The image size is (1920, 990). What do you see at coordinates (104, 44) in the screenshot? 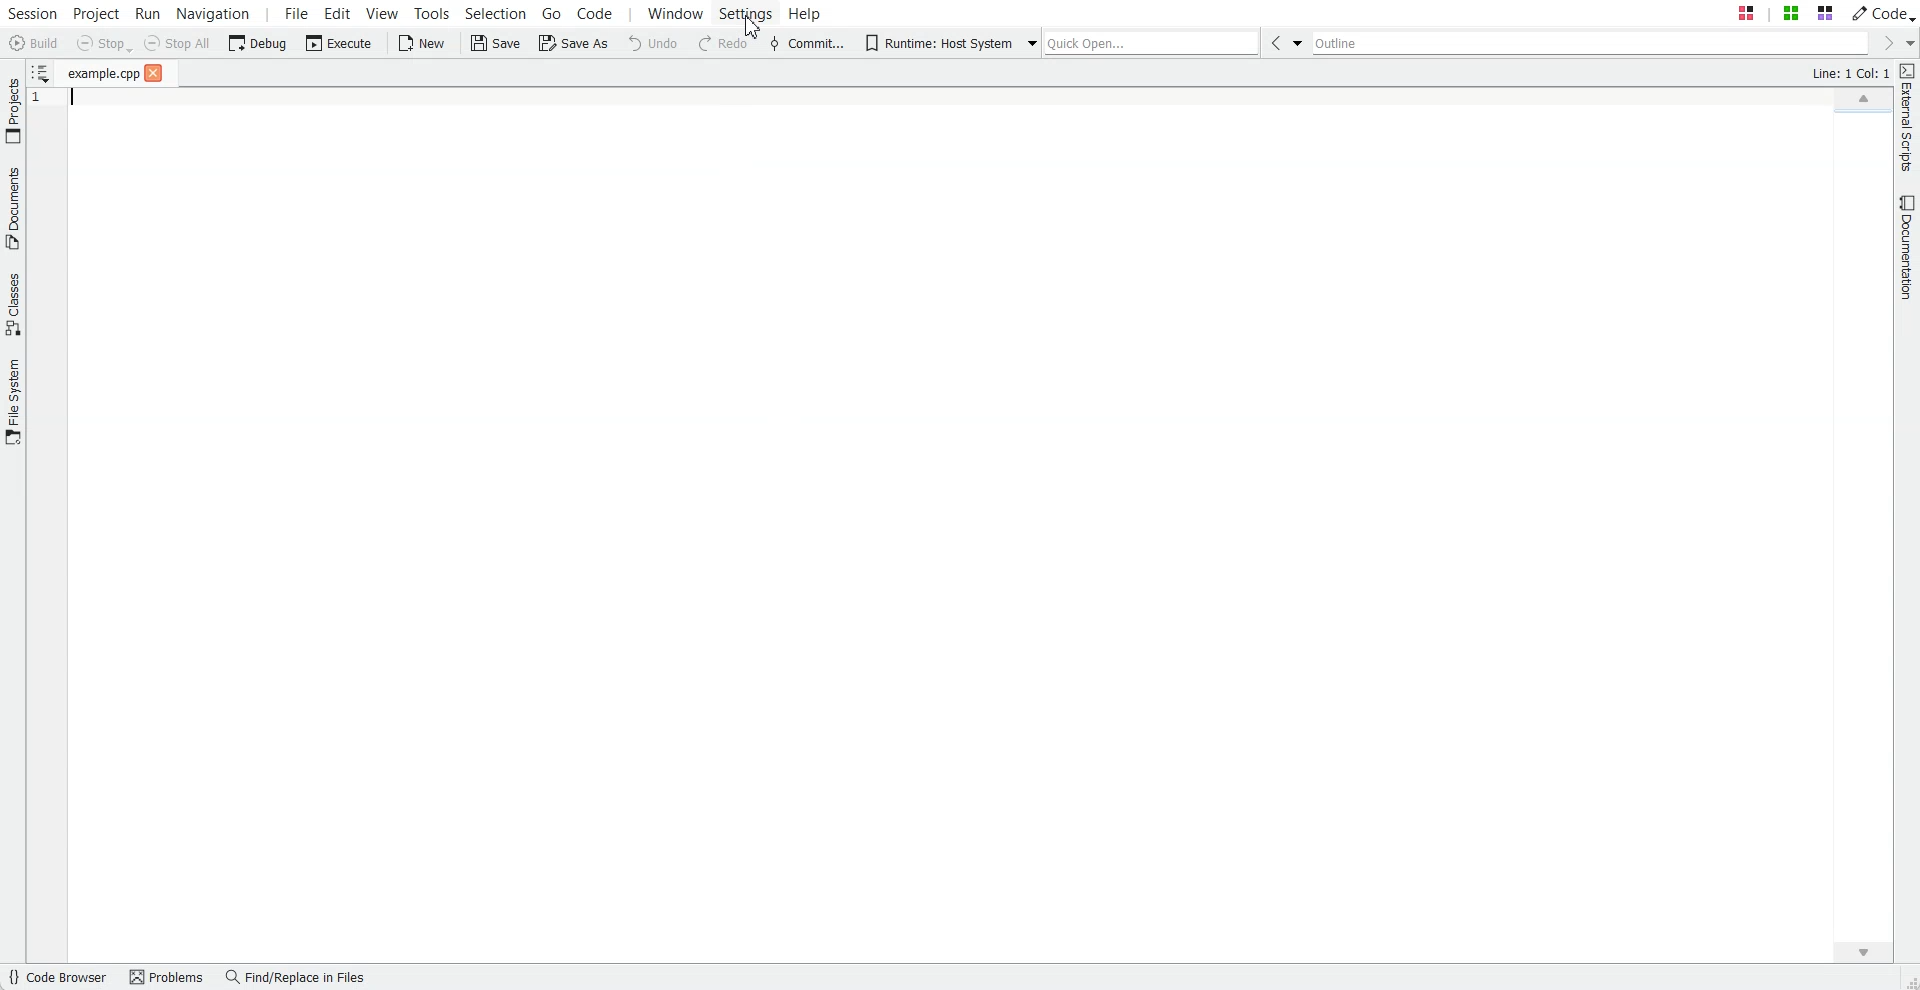
I see `Stop` at bounding box center [104, 44].